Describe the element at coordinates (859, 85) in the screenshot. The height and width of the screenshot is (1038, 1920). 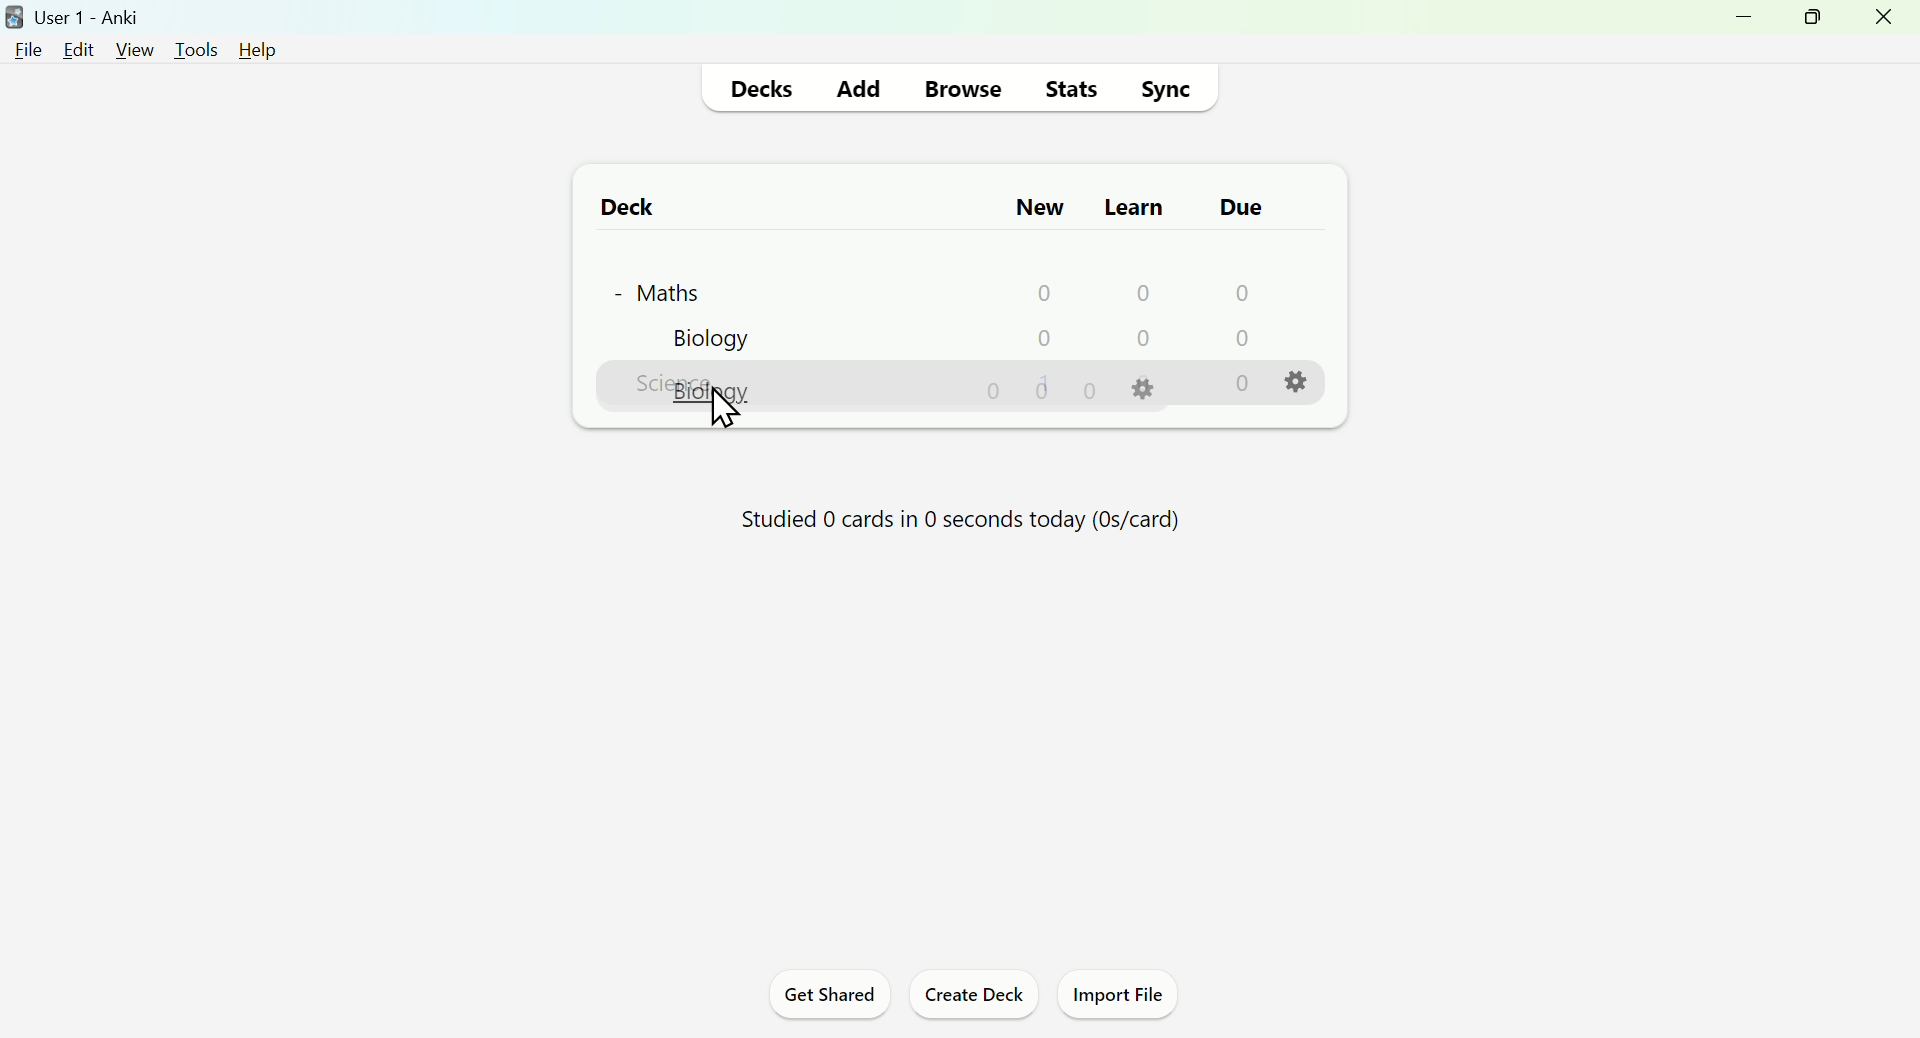
I see `Add` at that location.